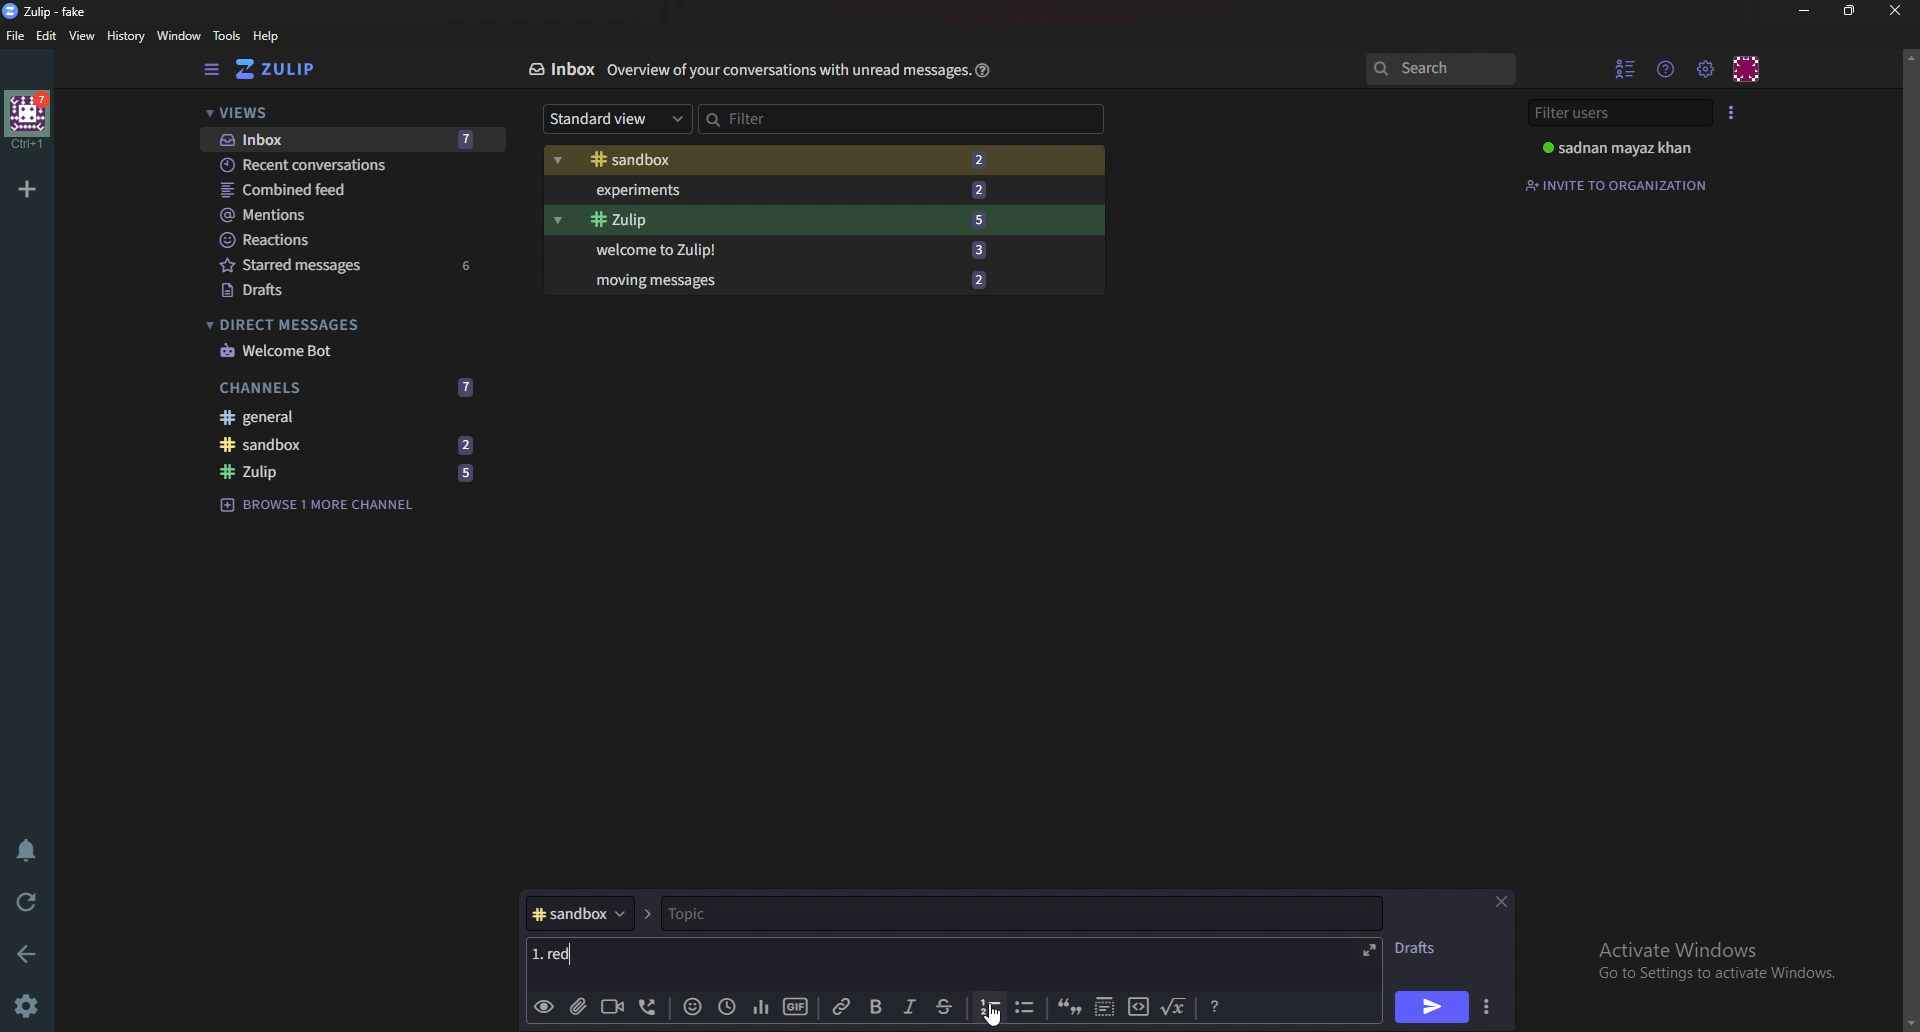 This screenshot has width=1920, height=1032. What do you see at coordinates (980, 70) in the screenshot?
I see `Help` at bounding box center [980, 70].